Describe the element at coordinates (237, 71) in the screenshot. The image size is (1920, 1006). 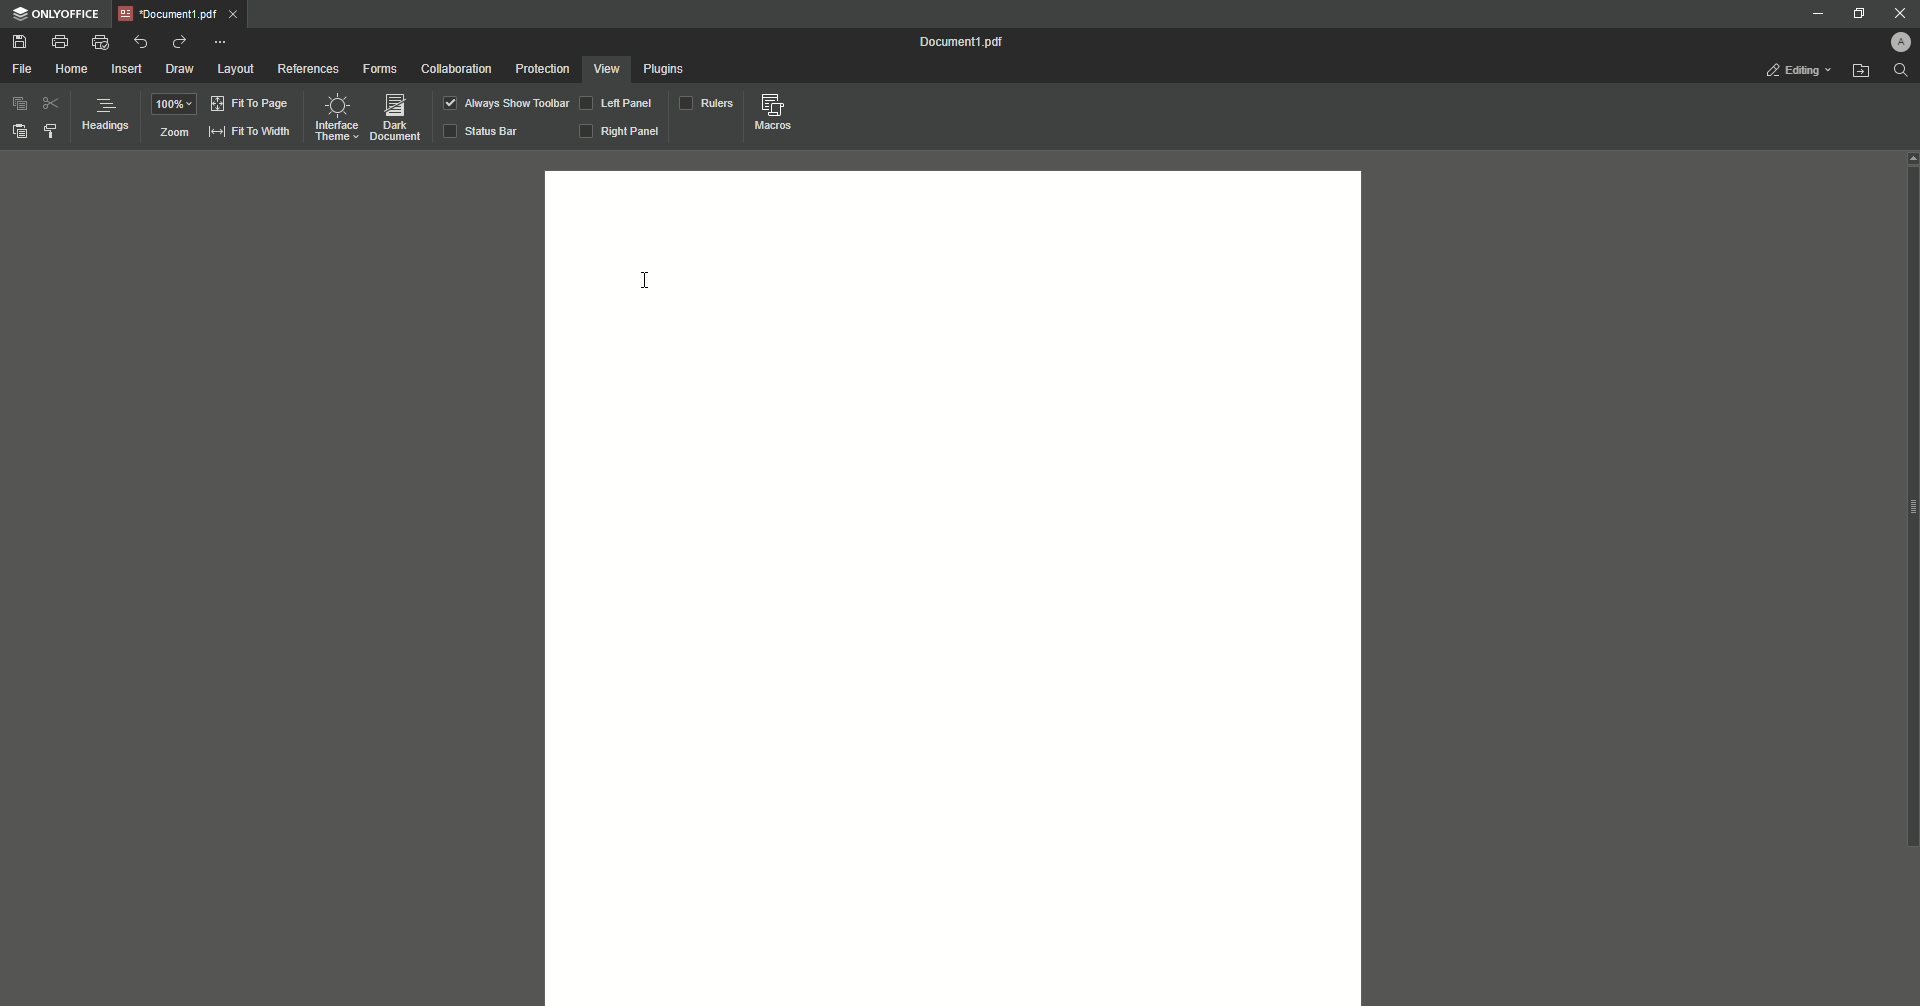
I see `layout` at that location.